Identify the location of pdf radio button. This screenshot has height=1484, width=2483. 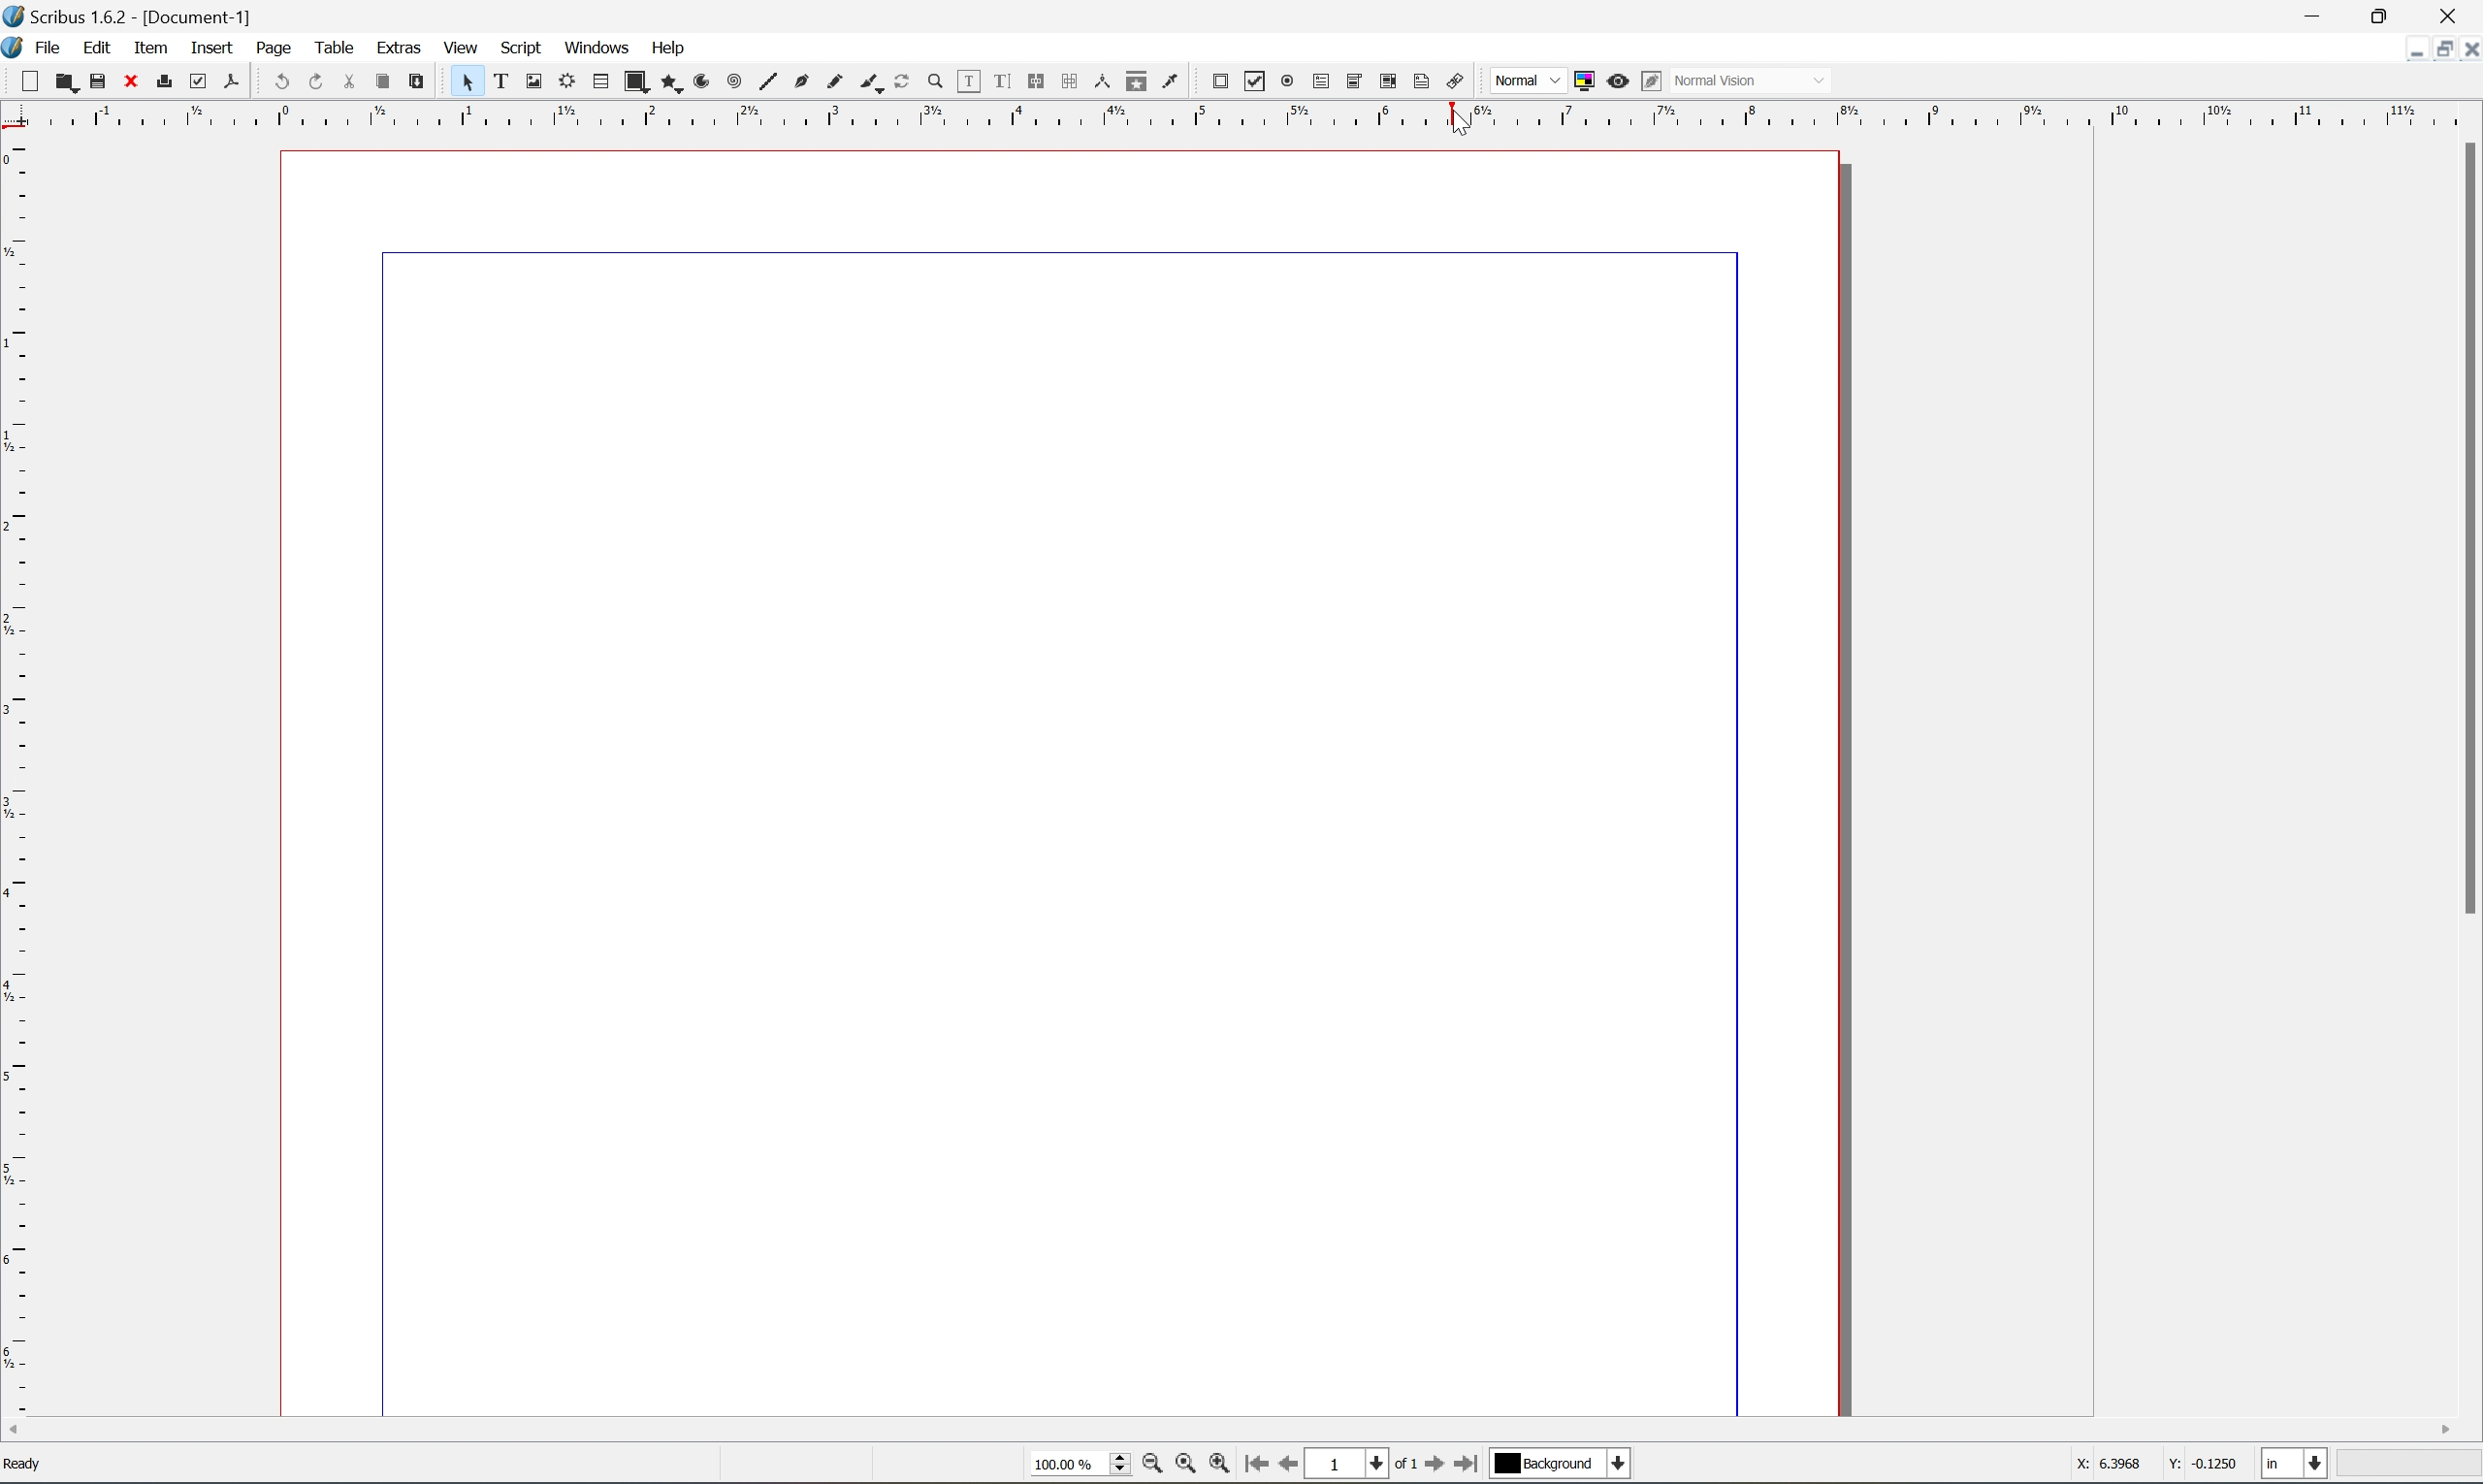
(1289, 82).